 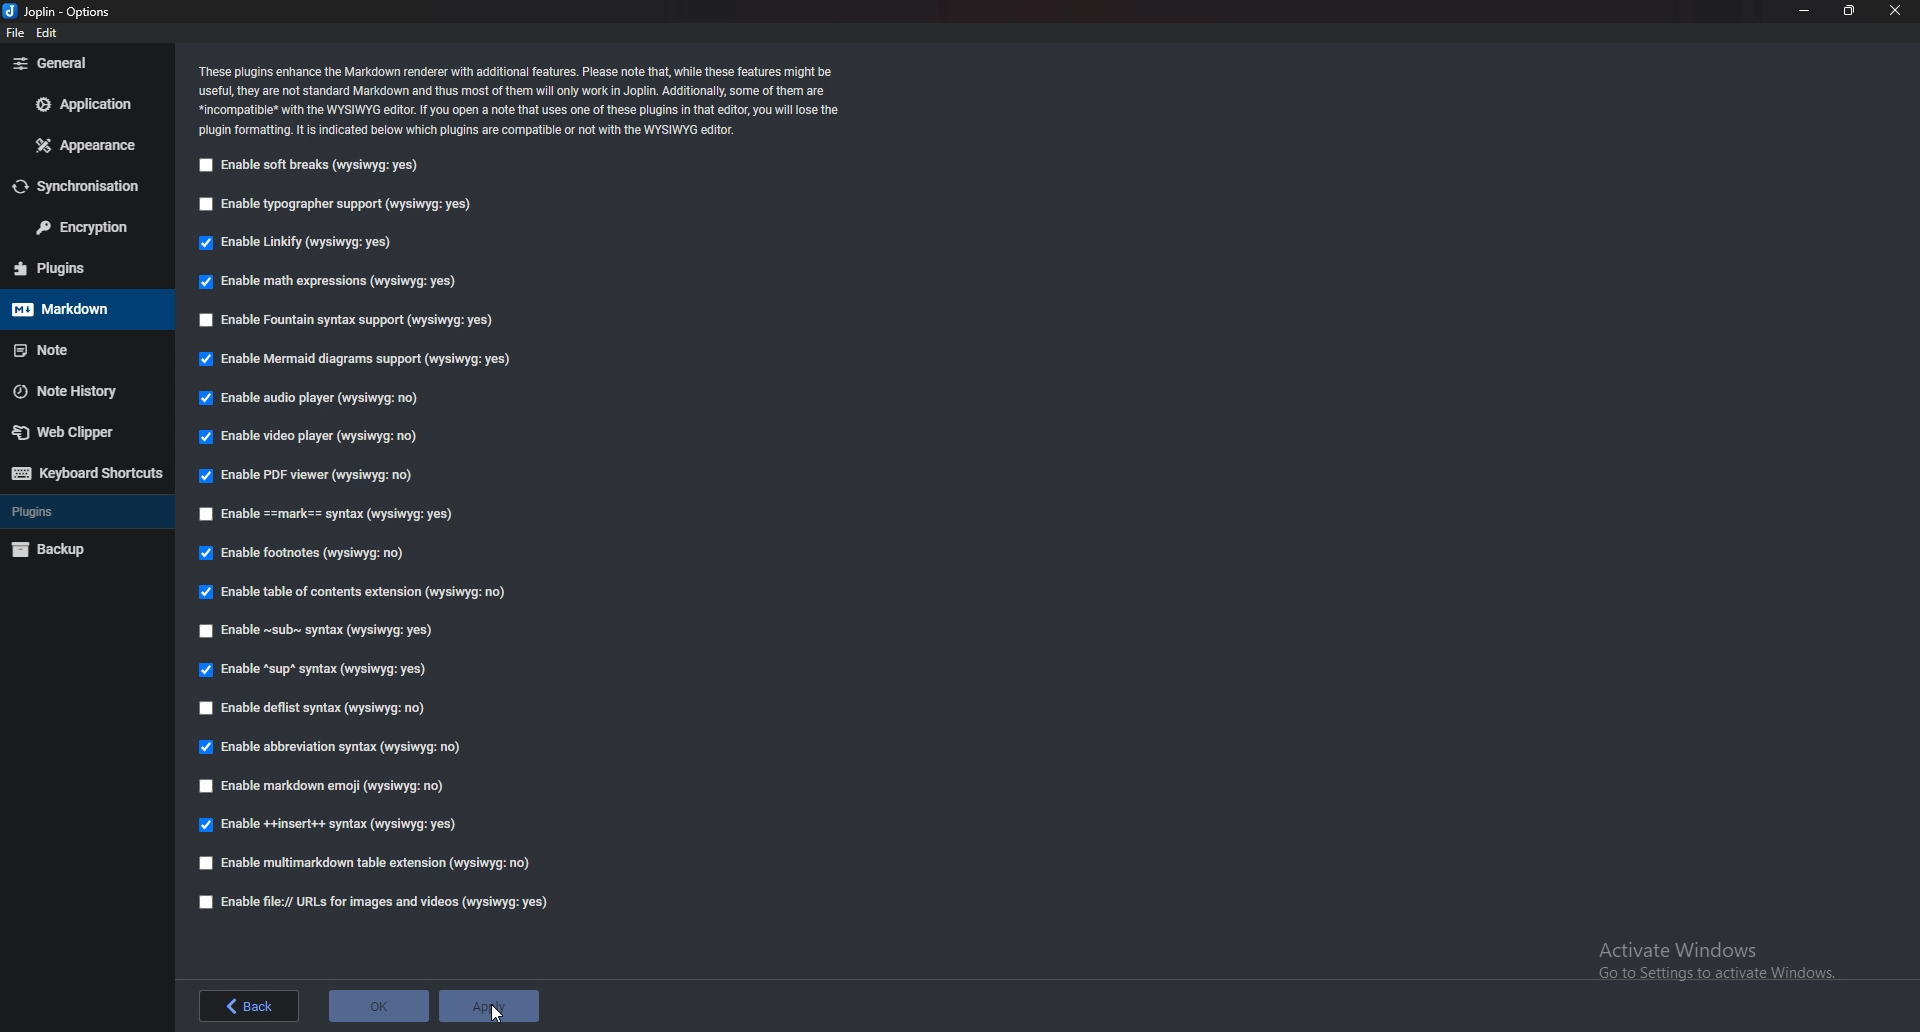 I want to click on Enable abbreviation syntax, so click(x=344, y=743).